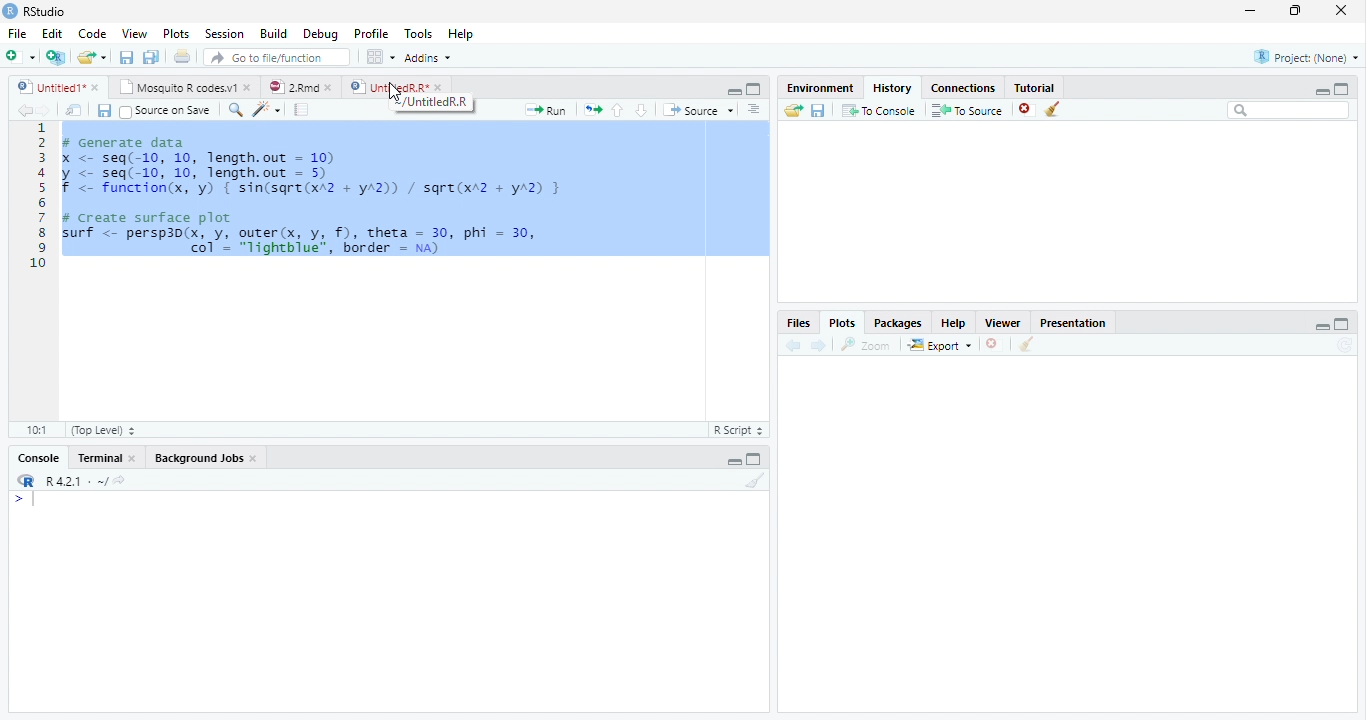 The height and width of the screenshot is (720, 1366). What do you see at coordinates (818, 110) in the screenshot?
I see `Save history into a file` at bounding box center [818, 110].